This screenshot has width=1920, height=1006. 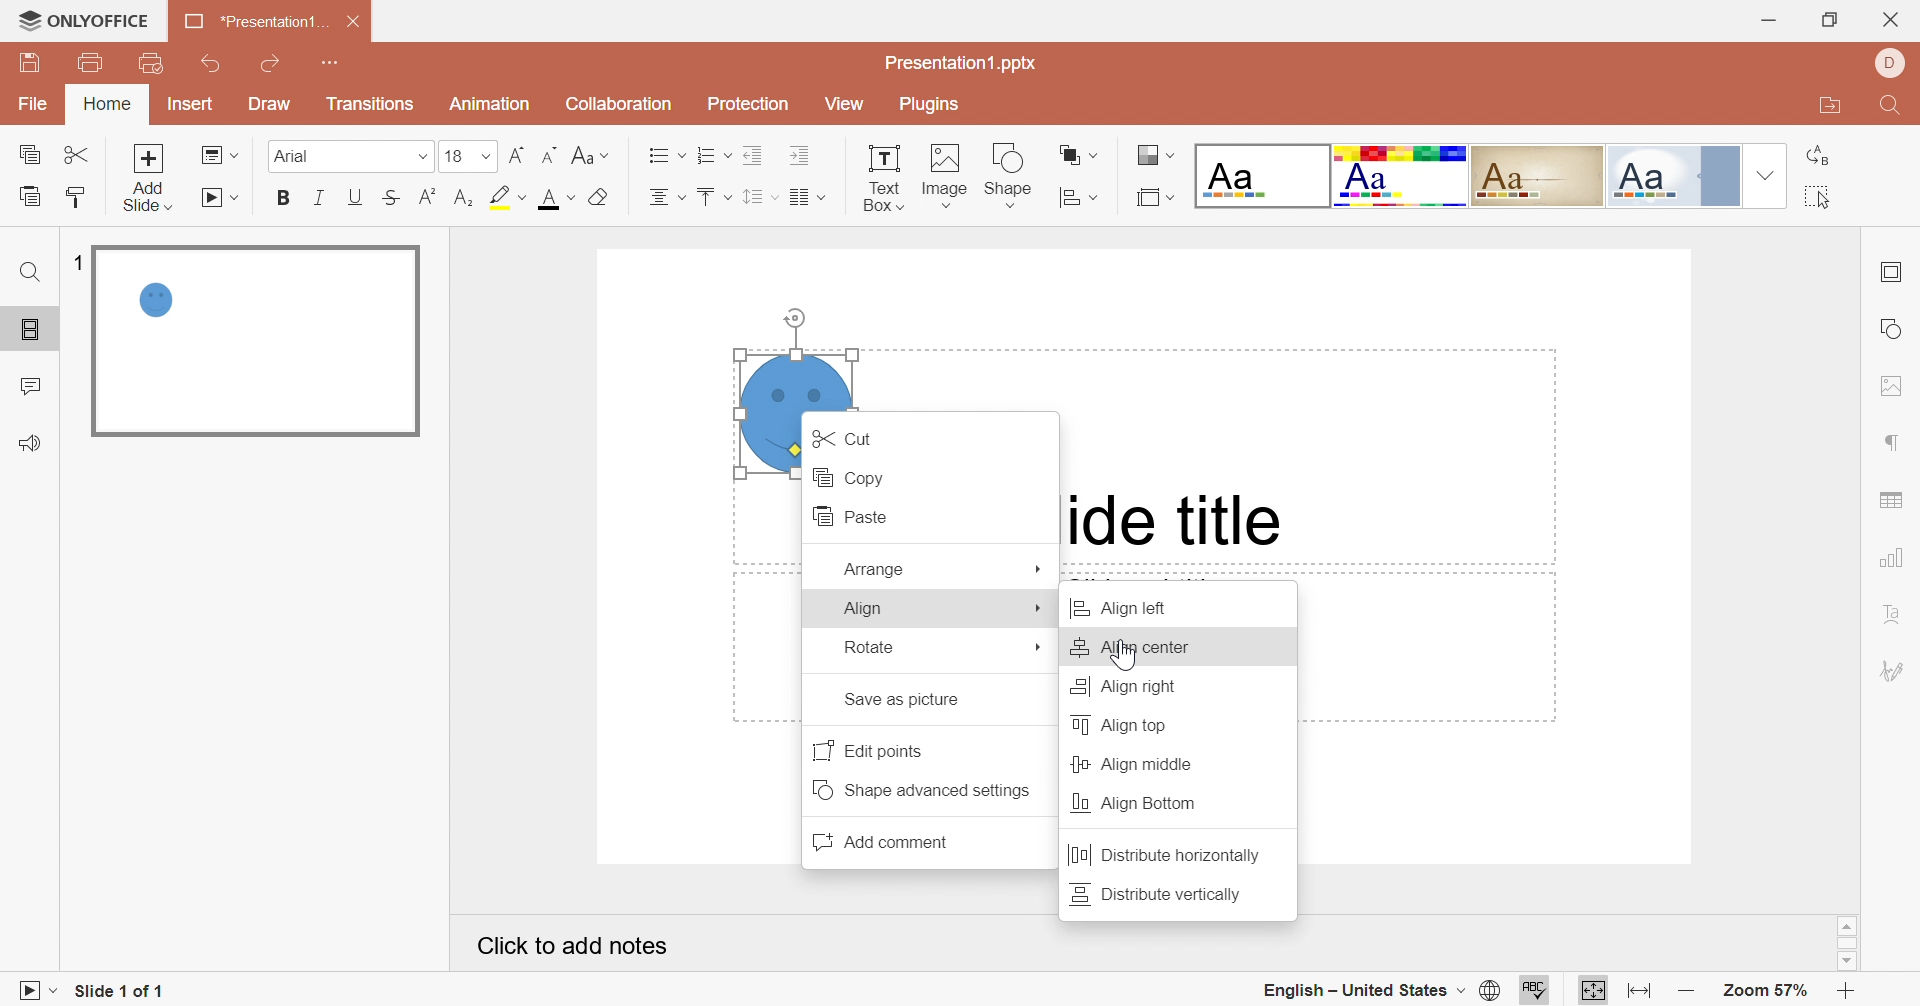 I want to click on Copy style, so click(x=73, y=196).